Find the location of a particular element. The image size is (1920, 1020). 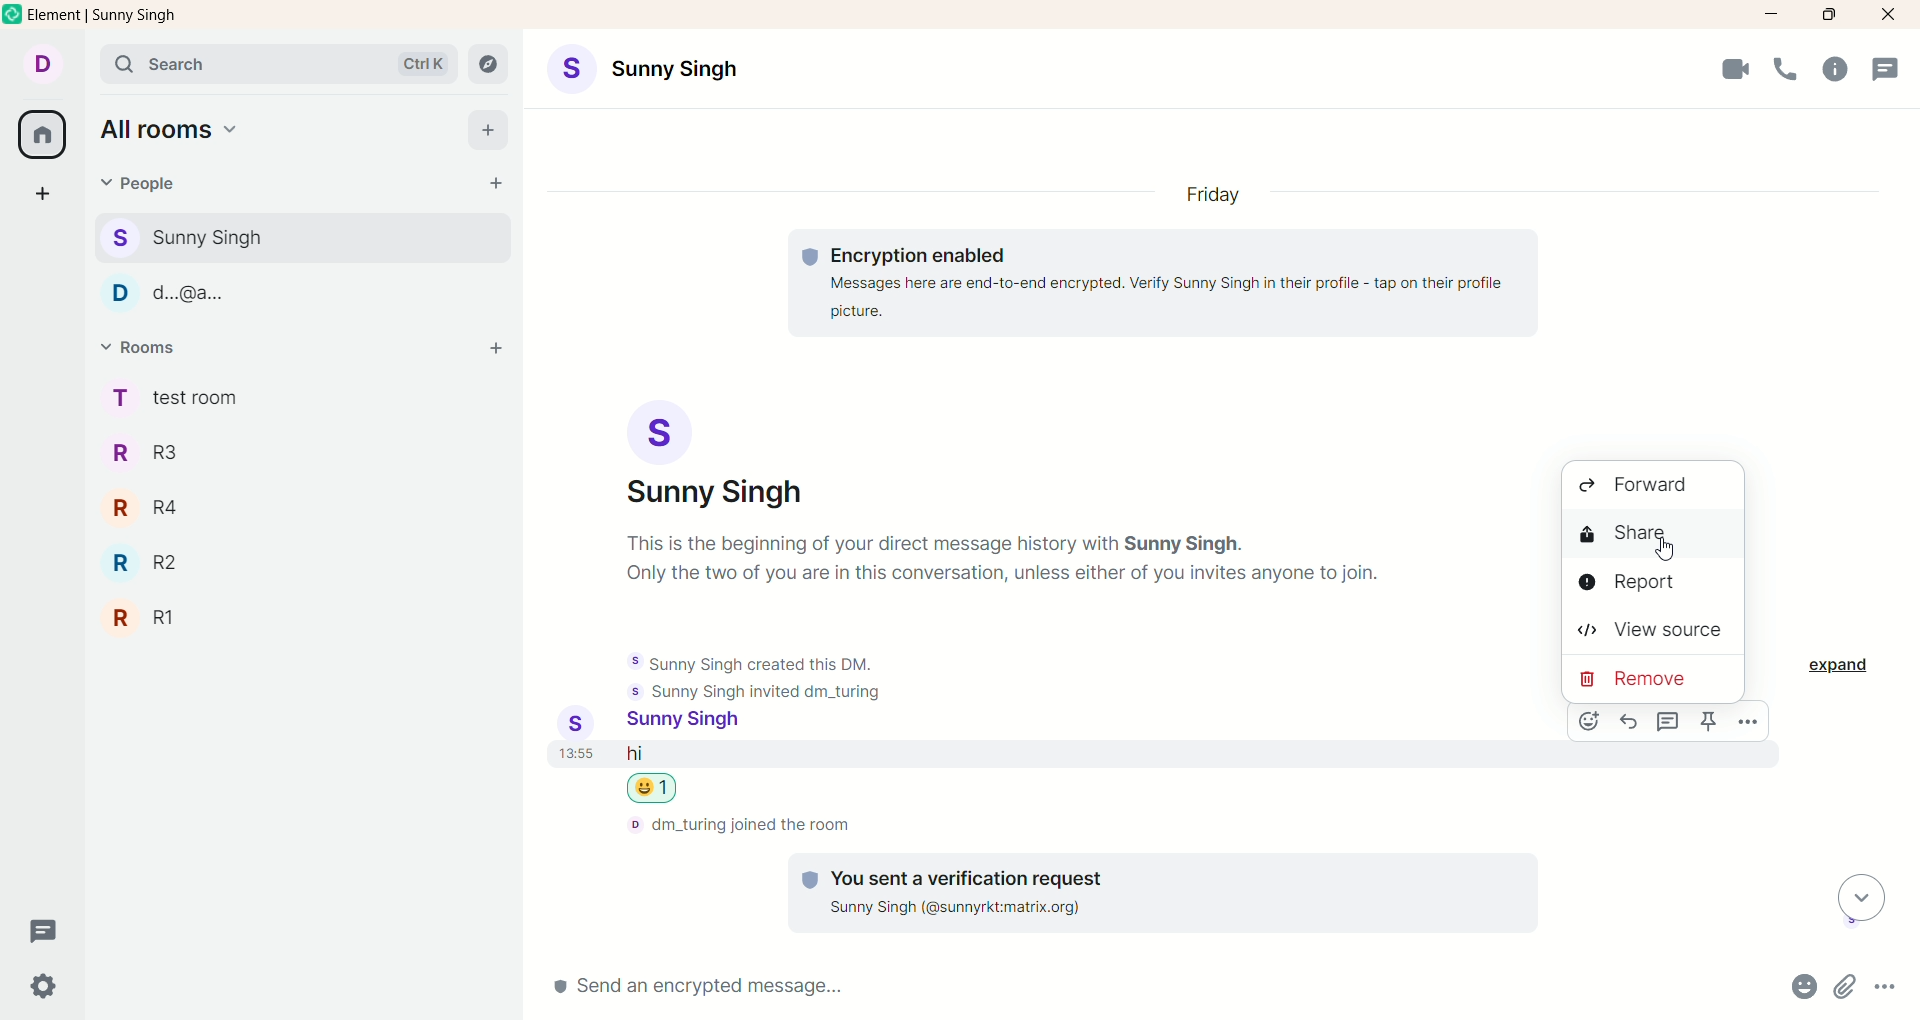

add is located at coordinates (494, 354).